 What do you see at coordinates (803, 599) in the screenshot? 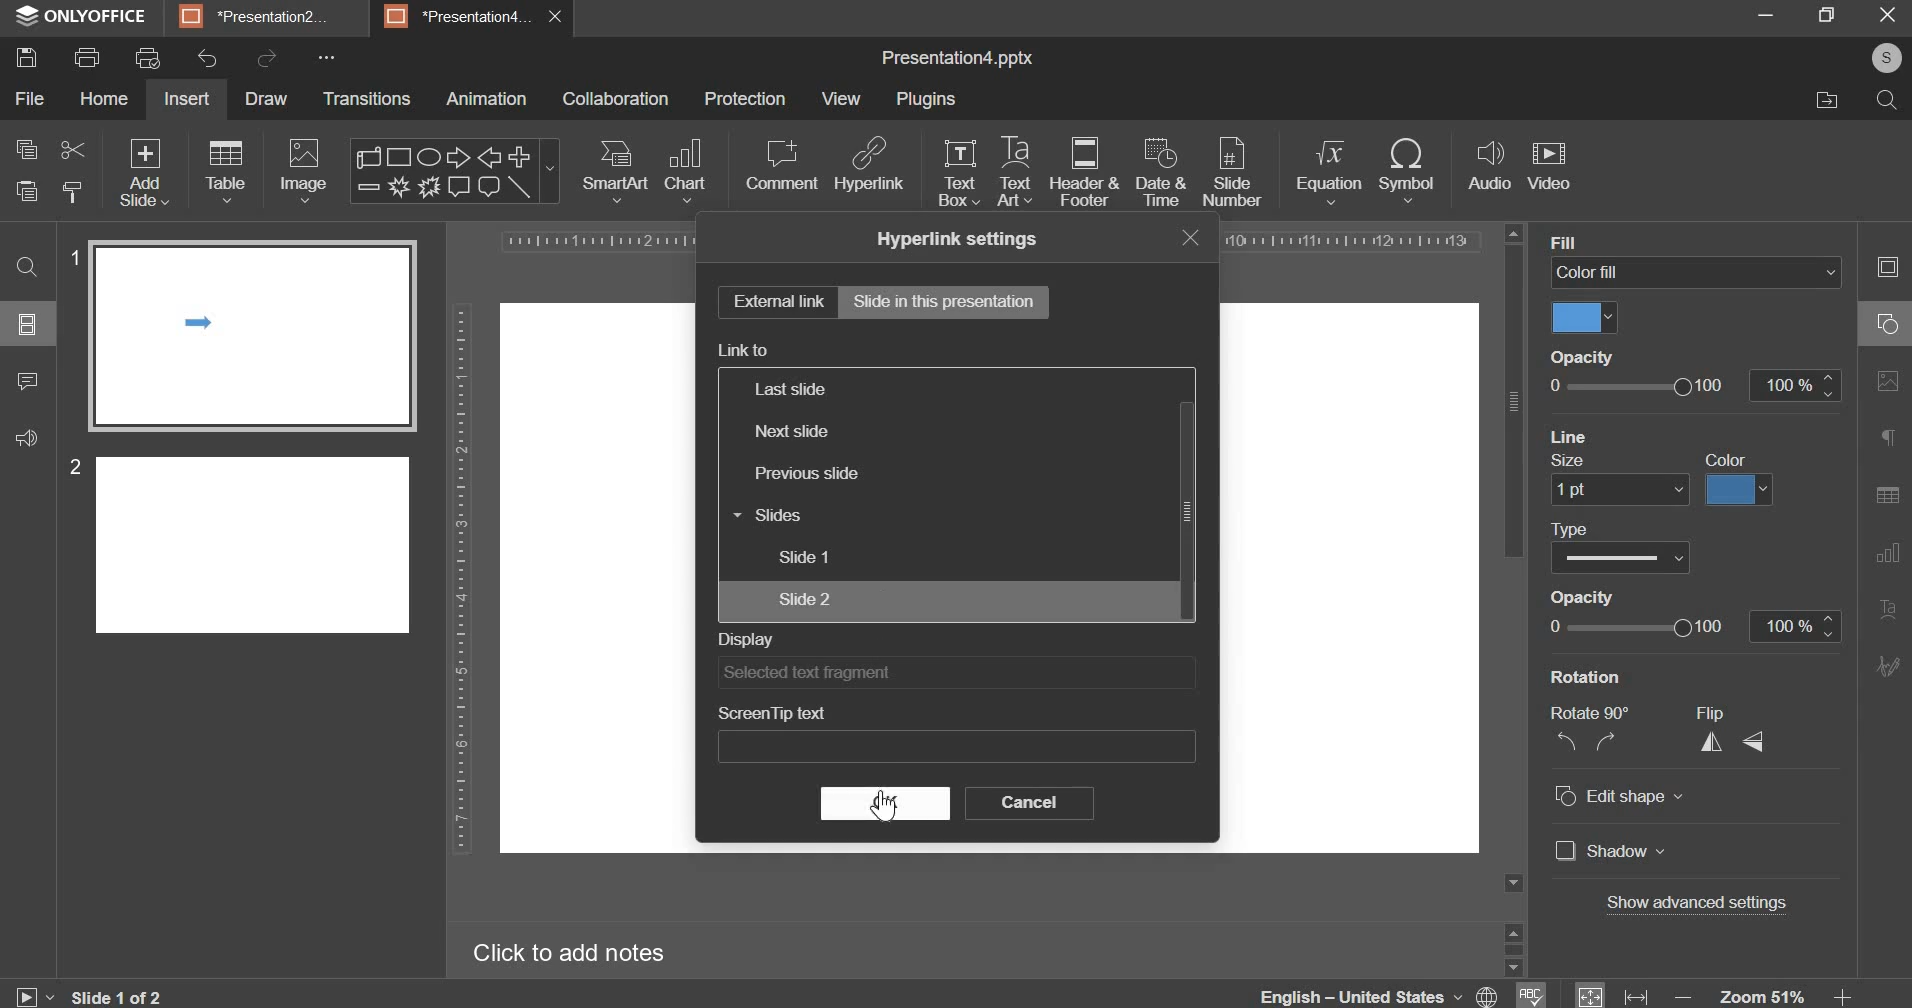
I see `slide 2` at bounding box center [803, 599].